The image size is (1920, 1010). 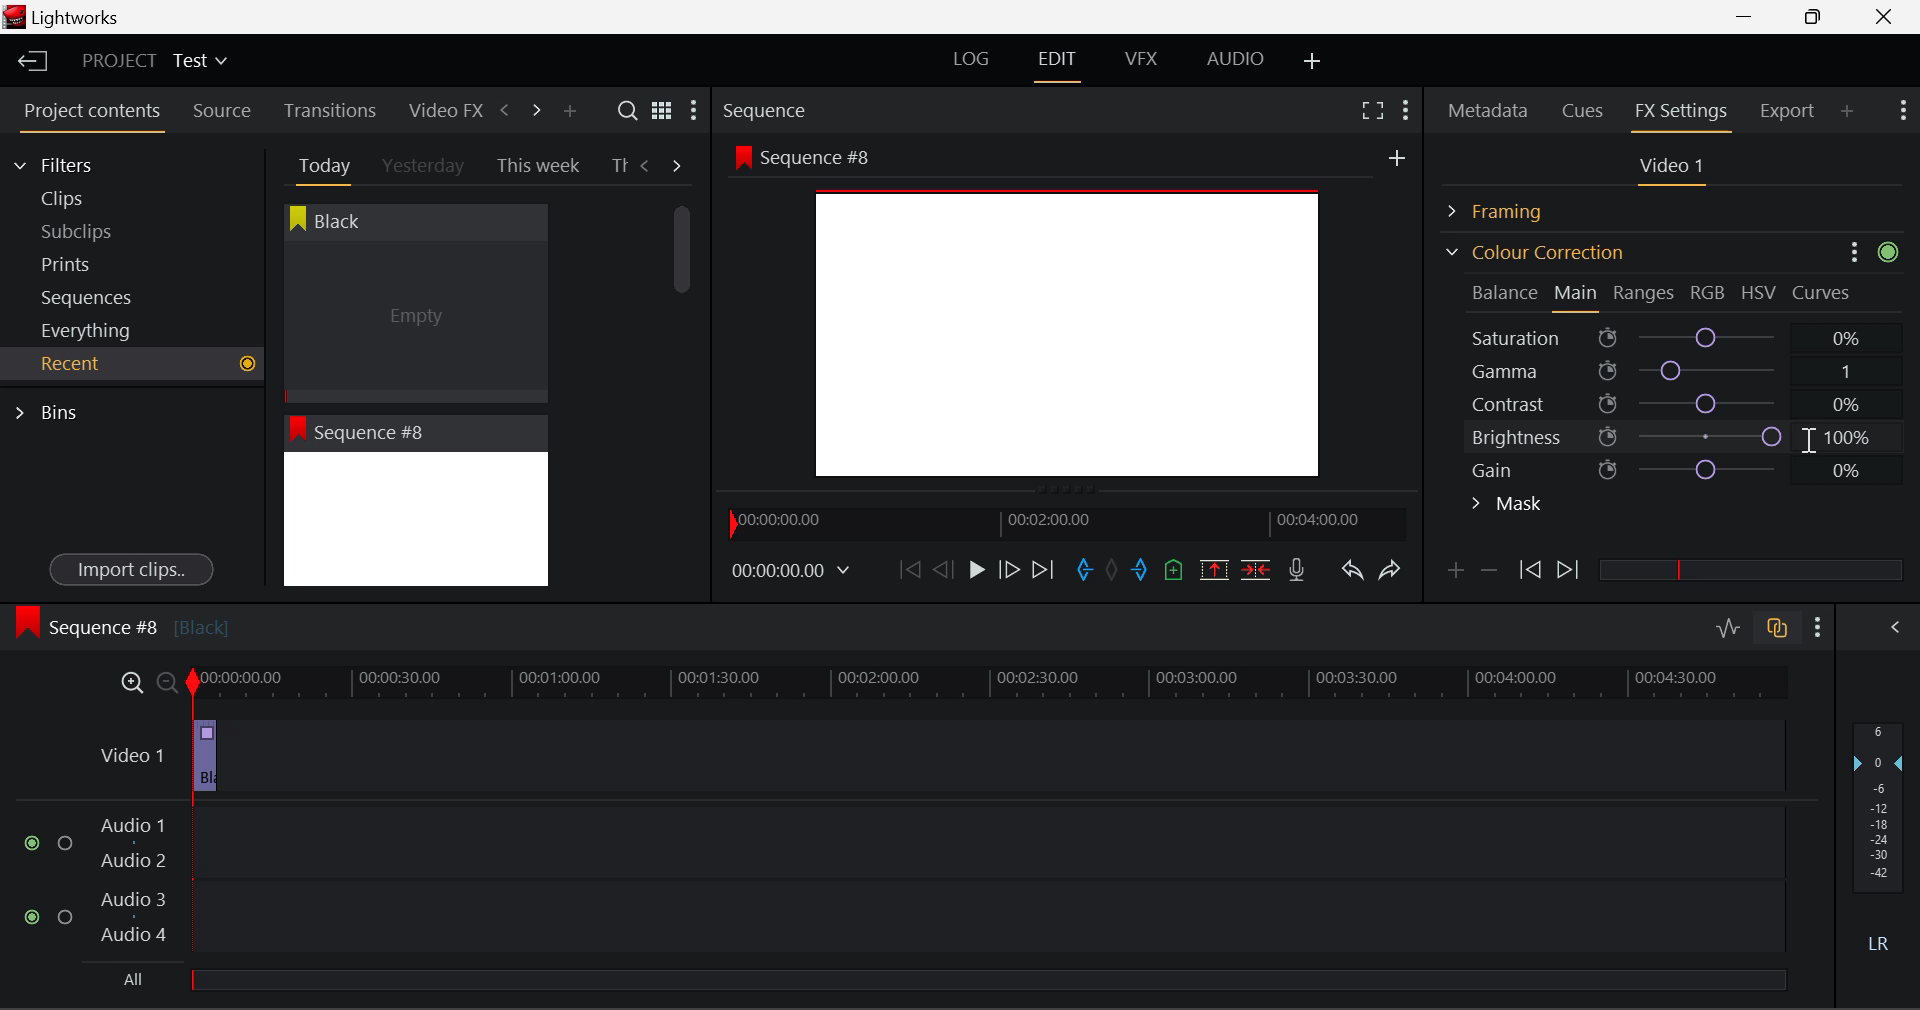 I want to click on Project Timeline Navigator, so click(x=1064, y=523).